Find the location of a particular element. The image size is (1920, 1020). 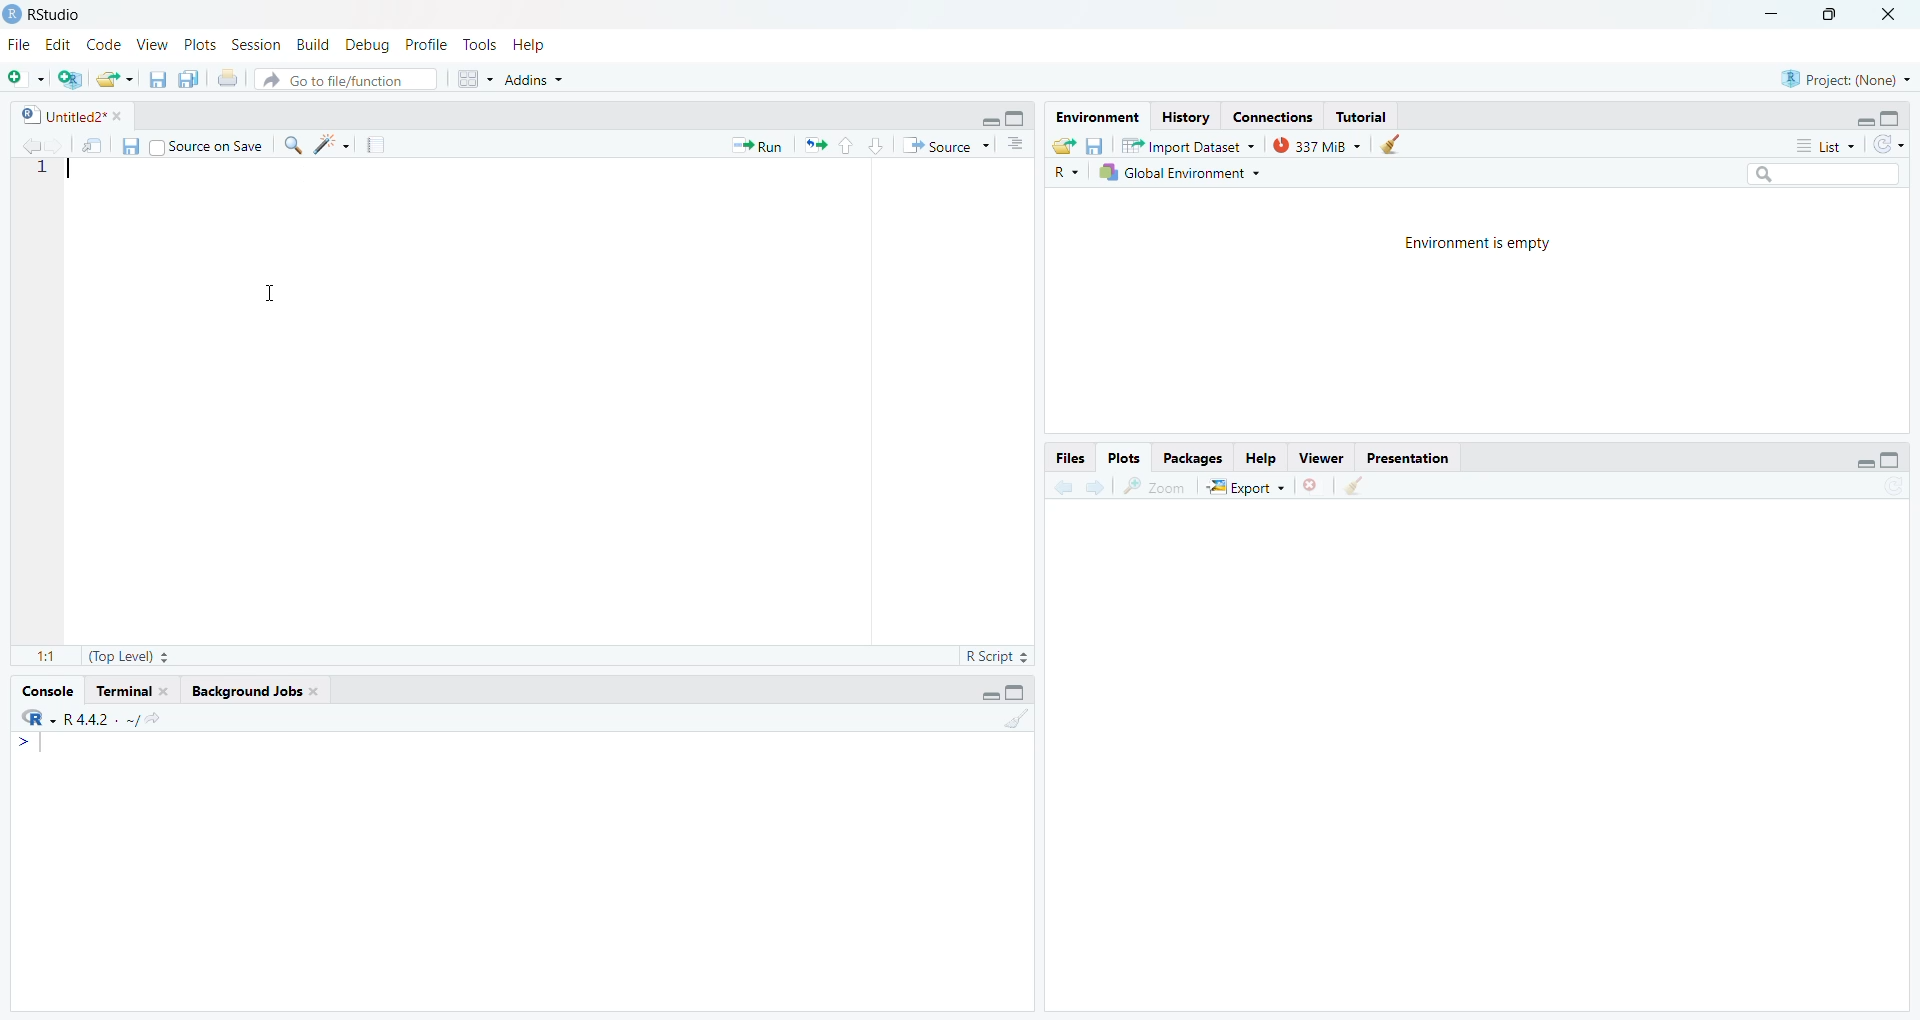

 Profile is located at coordinates (424, 44).